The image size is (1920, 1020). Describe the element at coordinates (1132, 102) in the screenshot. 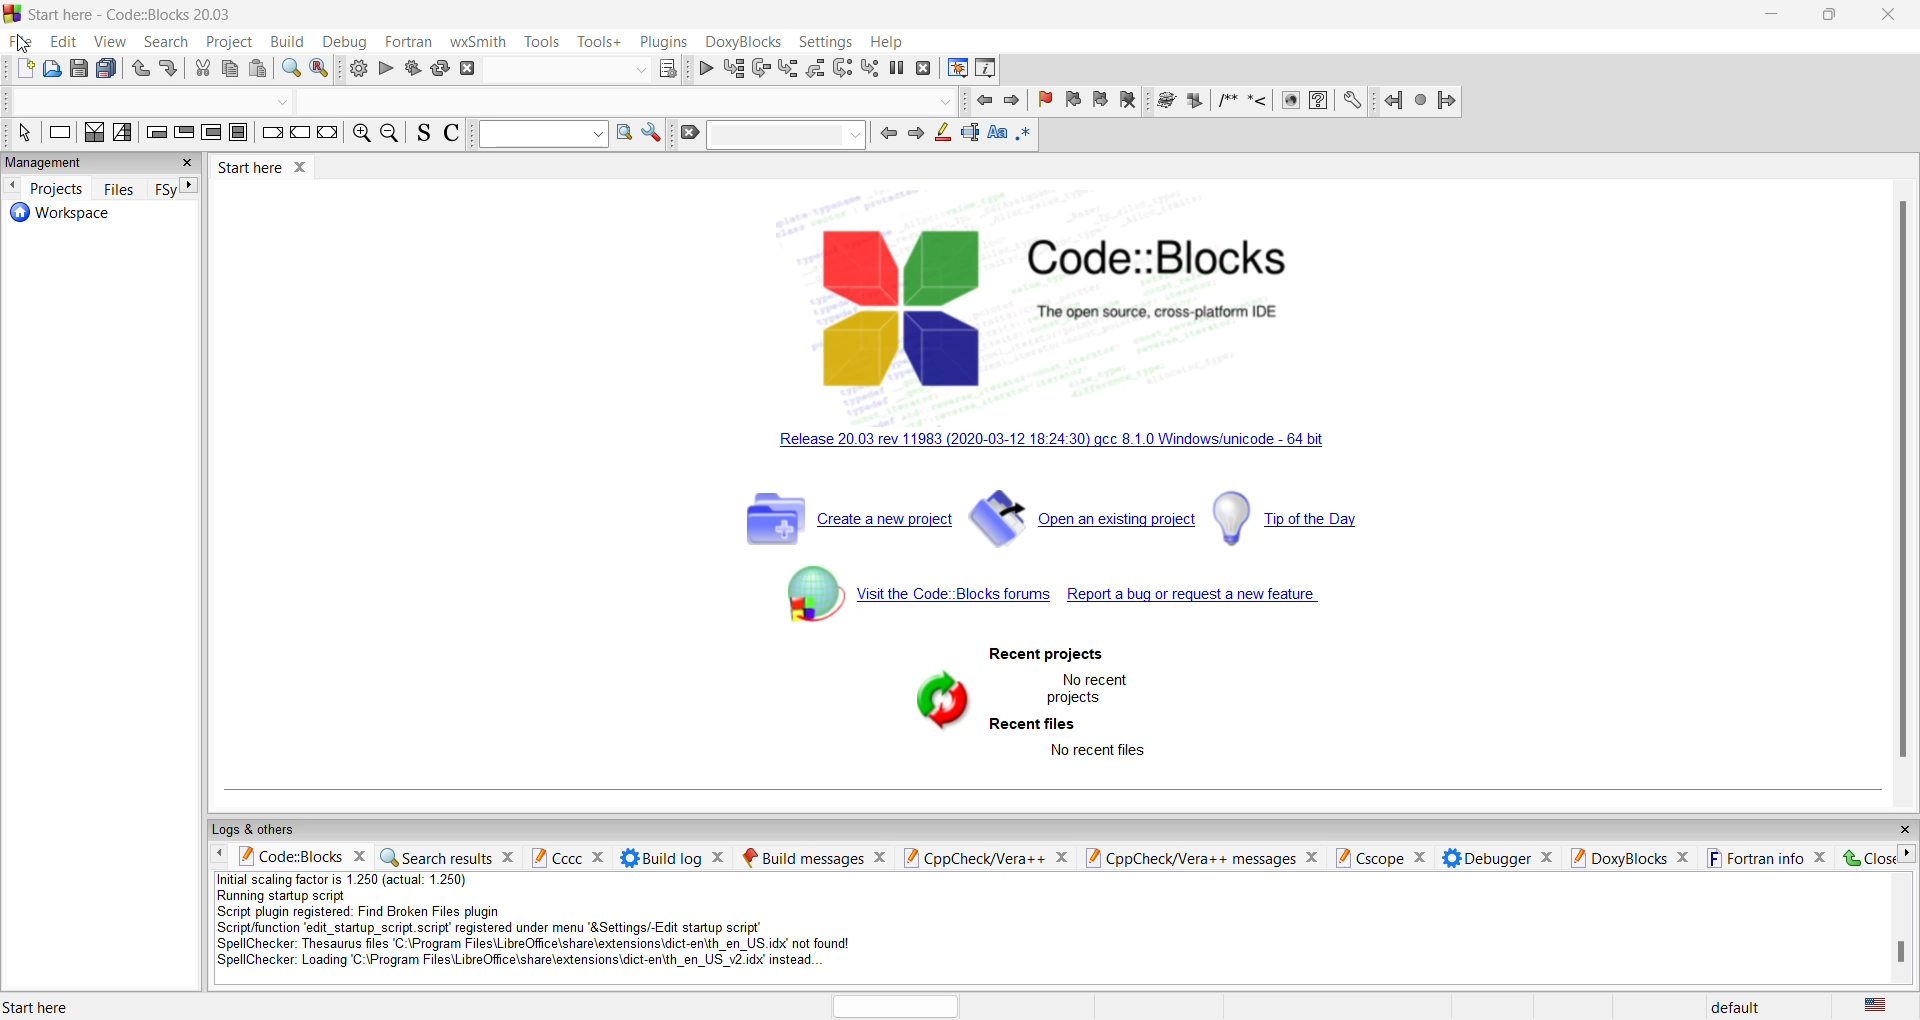

I see `remove bookmark` at that location.